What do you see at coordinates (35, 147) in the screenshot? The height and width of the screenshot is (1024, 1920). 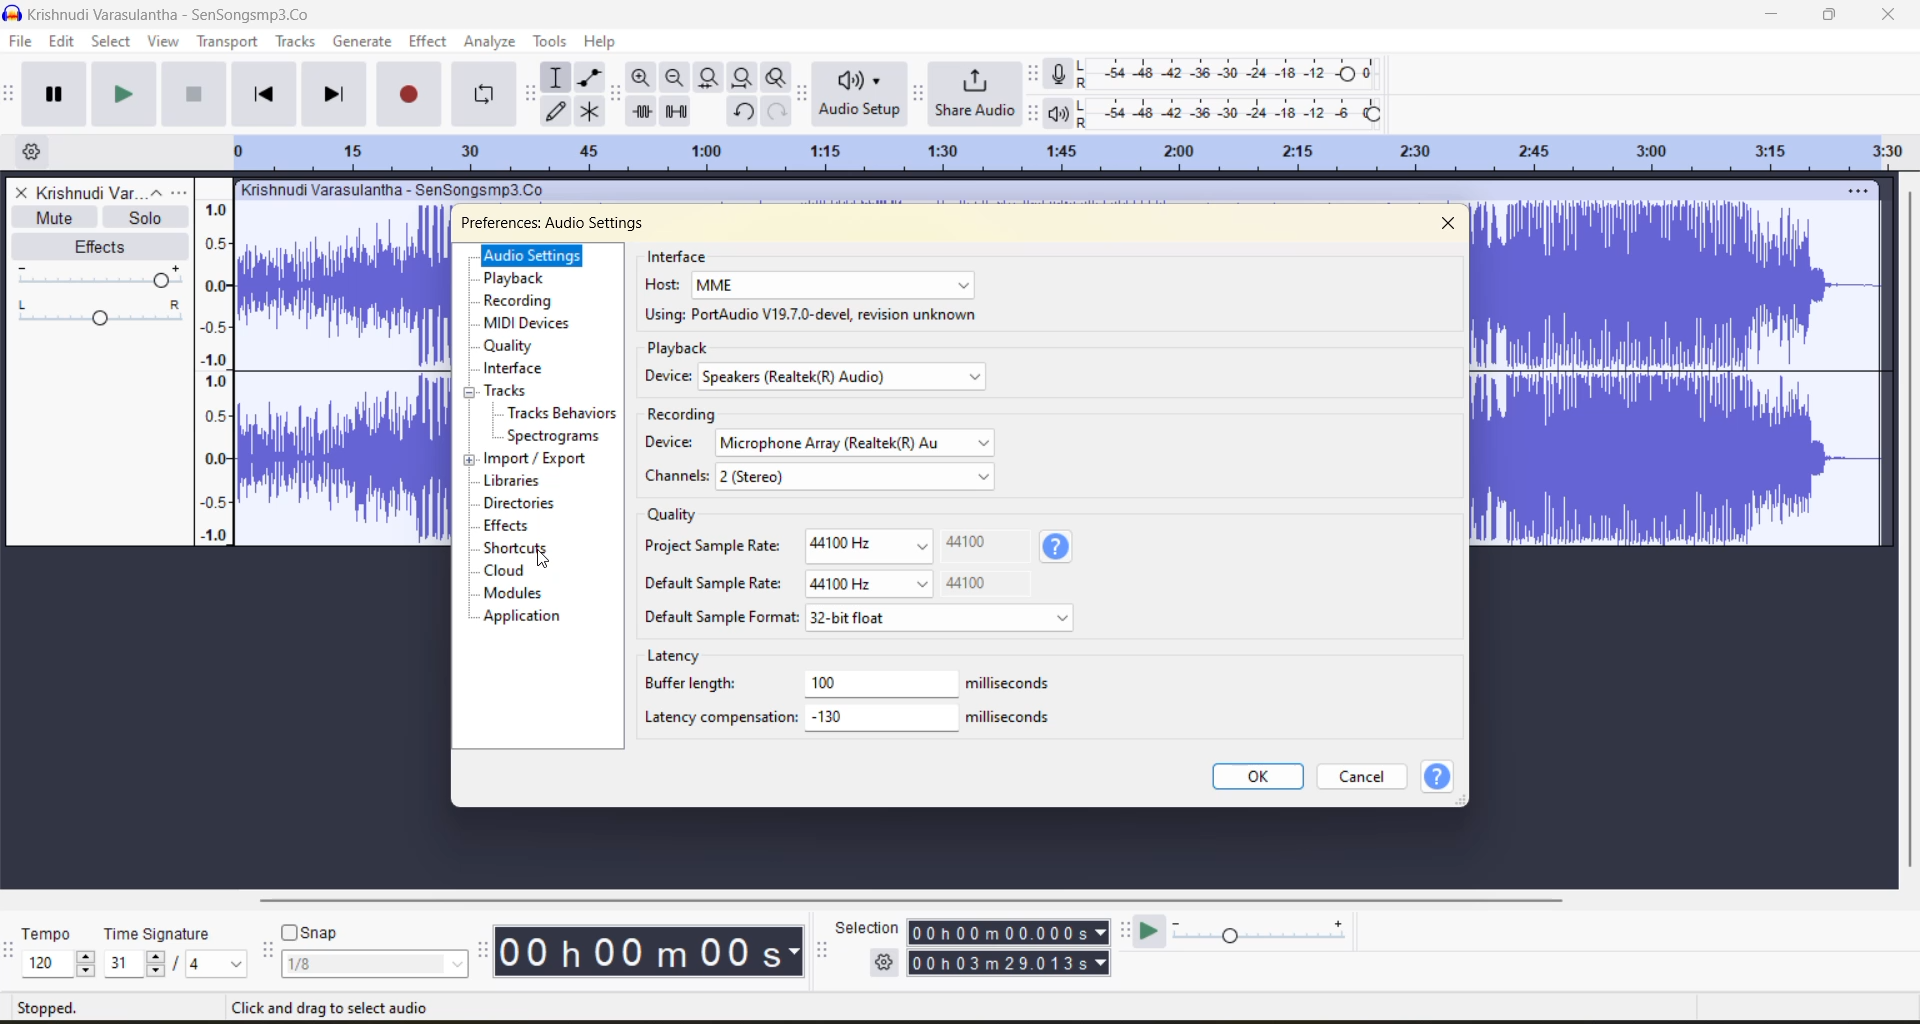 I see `Timeline options` at bounding box center [35, 147].